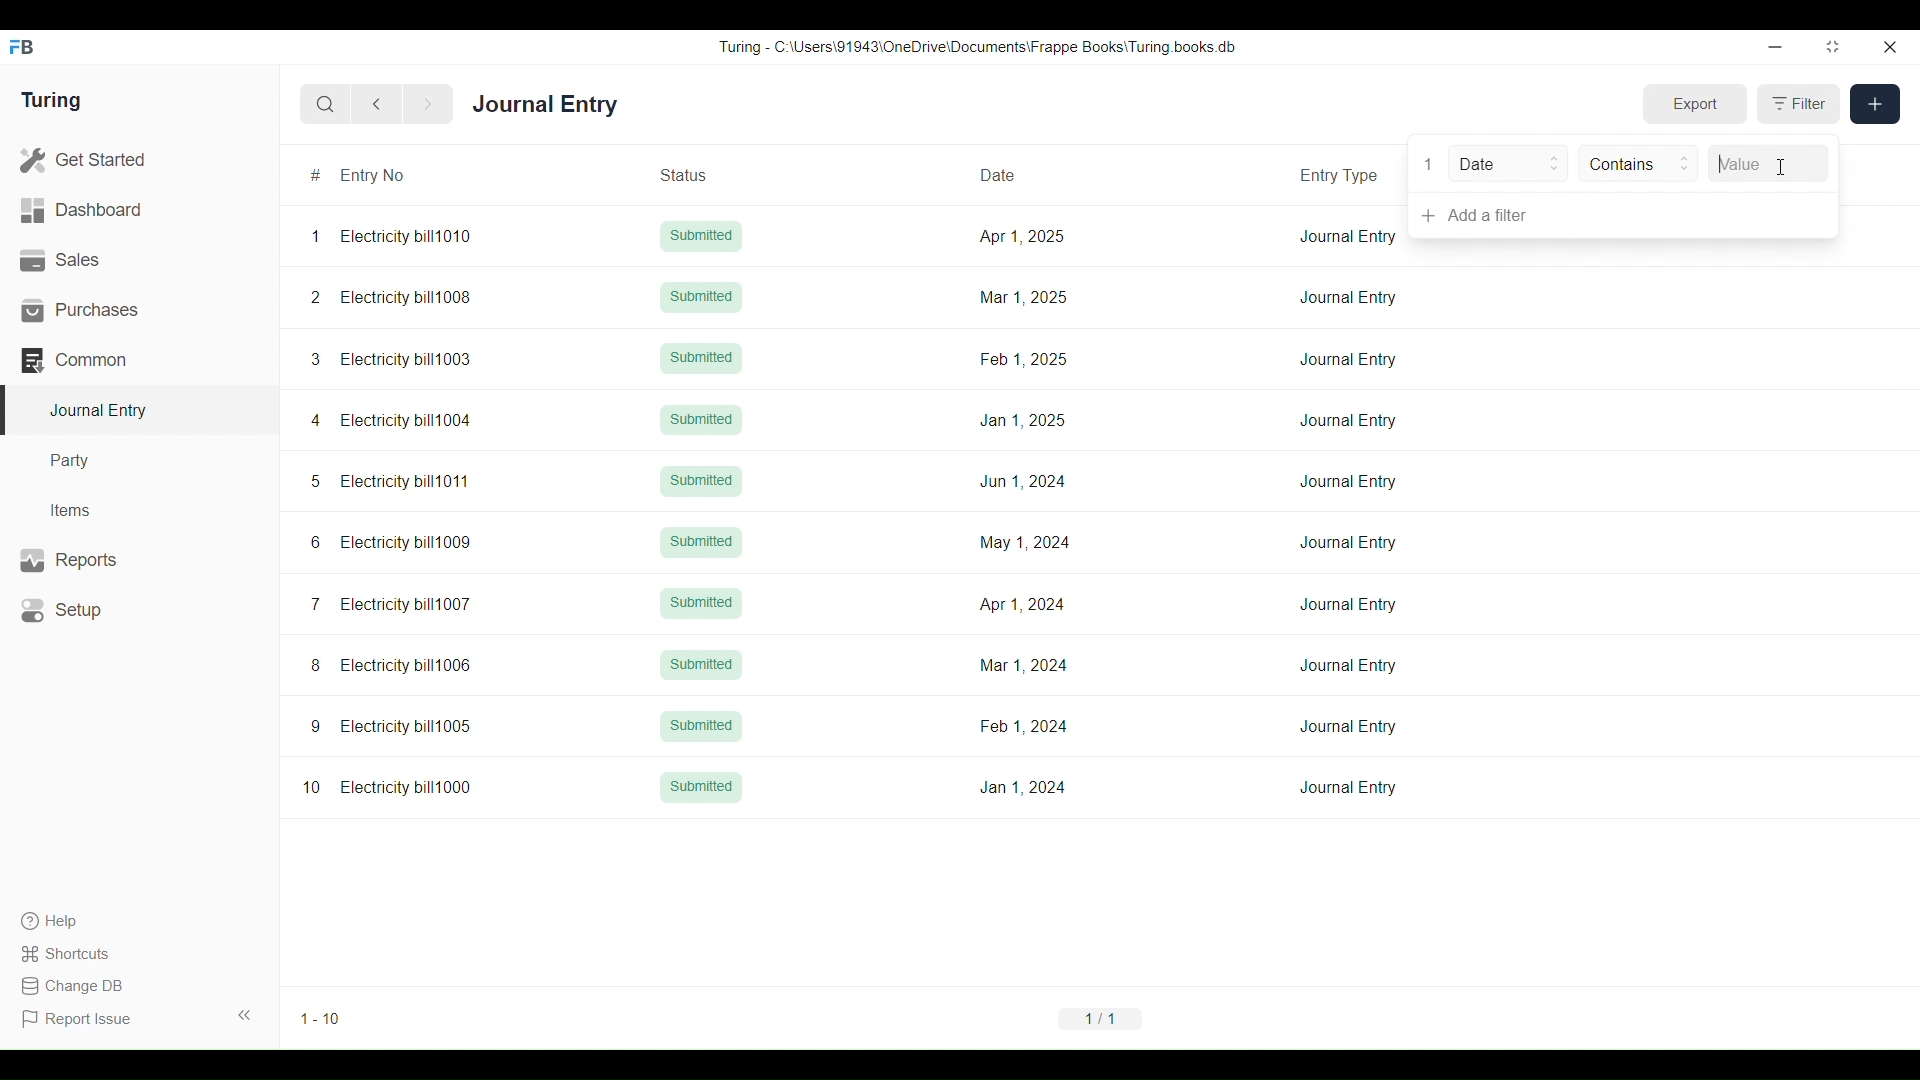  What do you see at coordinates (1023, 481) in the screenshot?
I see `Jun 1, 2024` at bounding box center [1023, 481].